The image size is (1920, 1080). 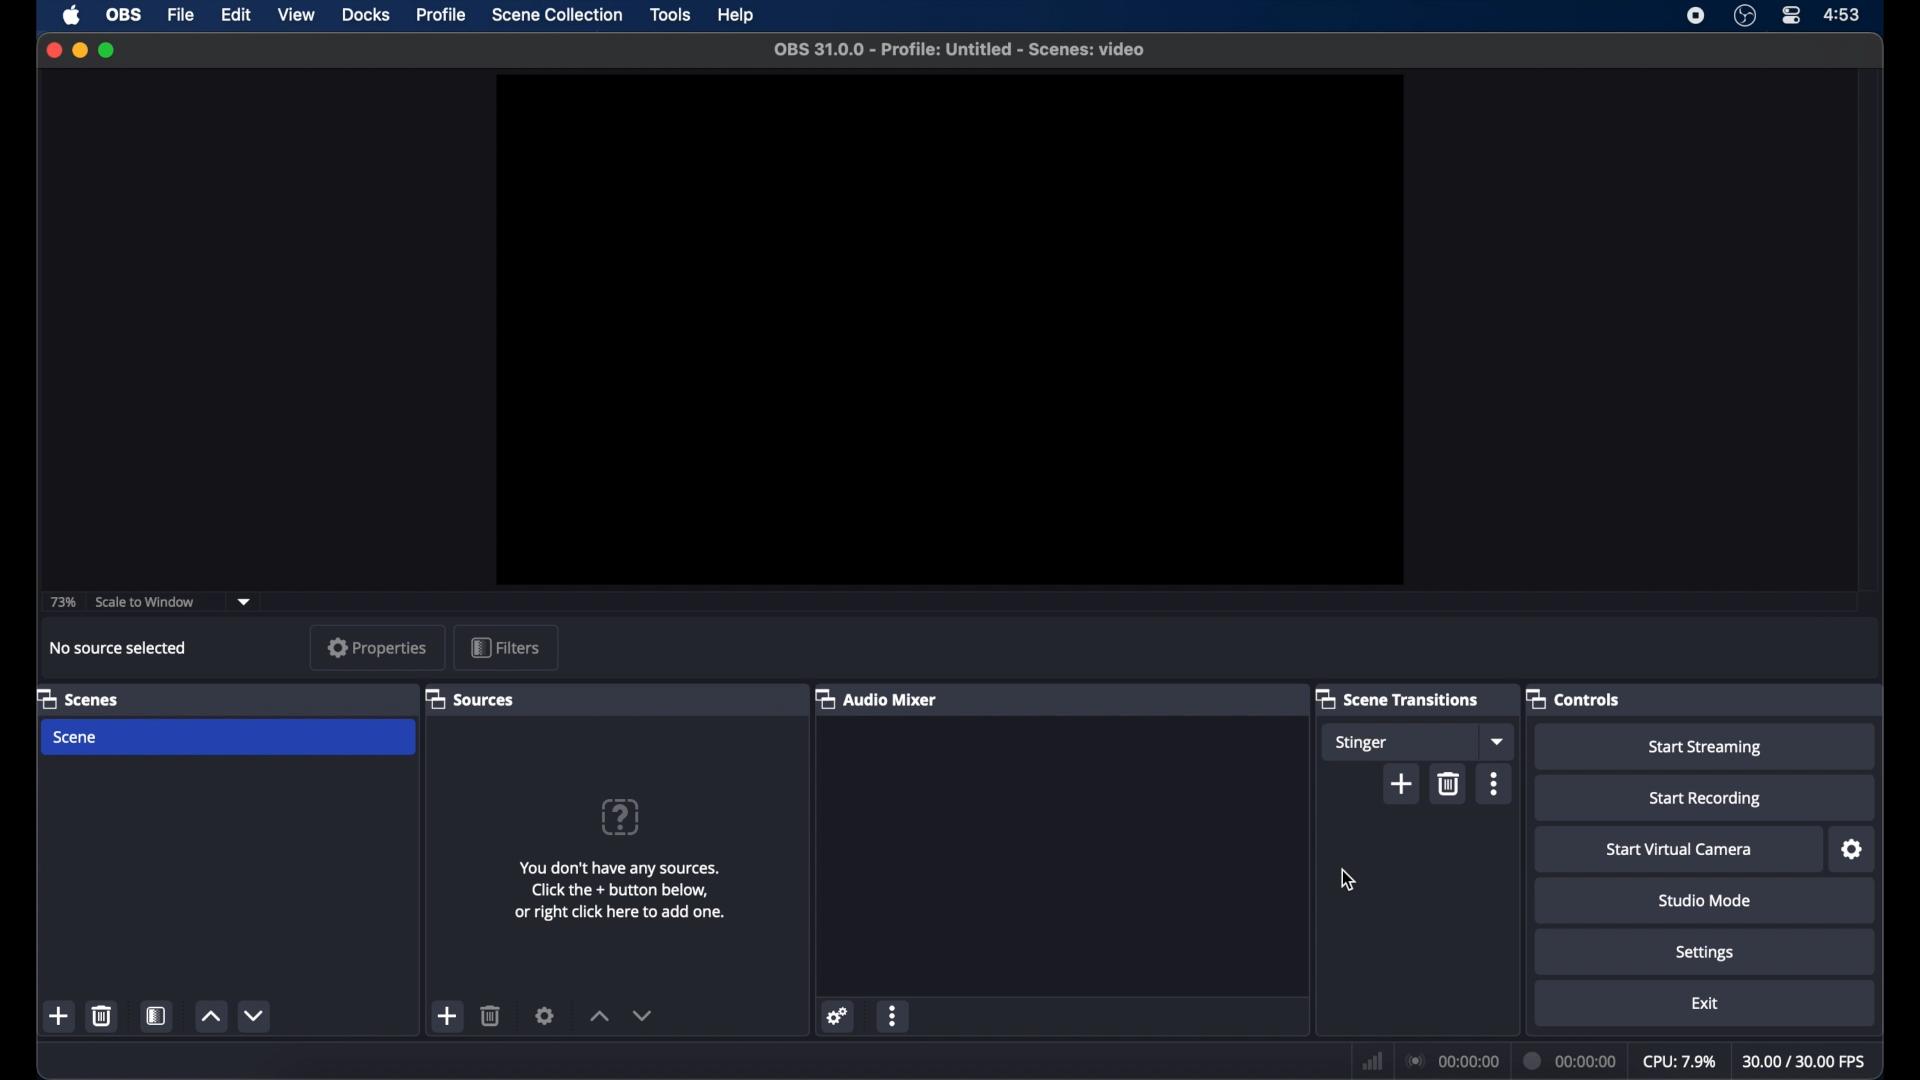 What do you see at coordinates (78, 698) in the screenshot?
I see `scenes` at bounding box center [78, 698].